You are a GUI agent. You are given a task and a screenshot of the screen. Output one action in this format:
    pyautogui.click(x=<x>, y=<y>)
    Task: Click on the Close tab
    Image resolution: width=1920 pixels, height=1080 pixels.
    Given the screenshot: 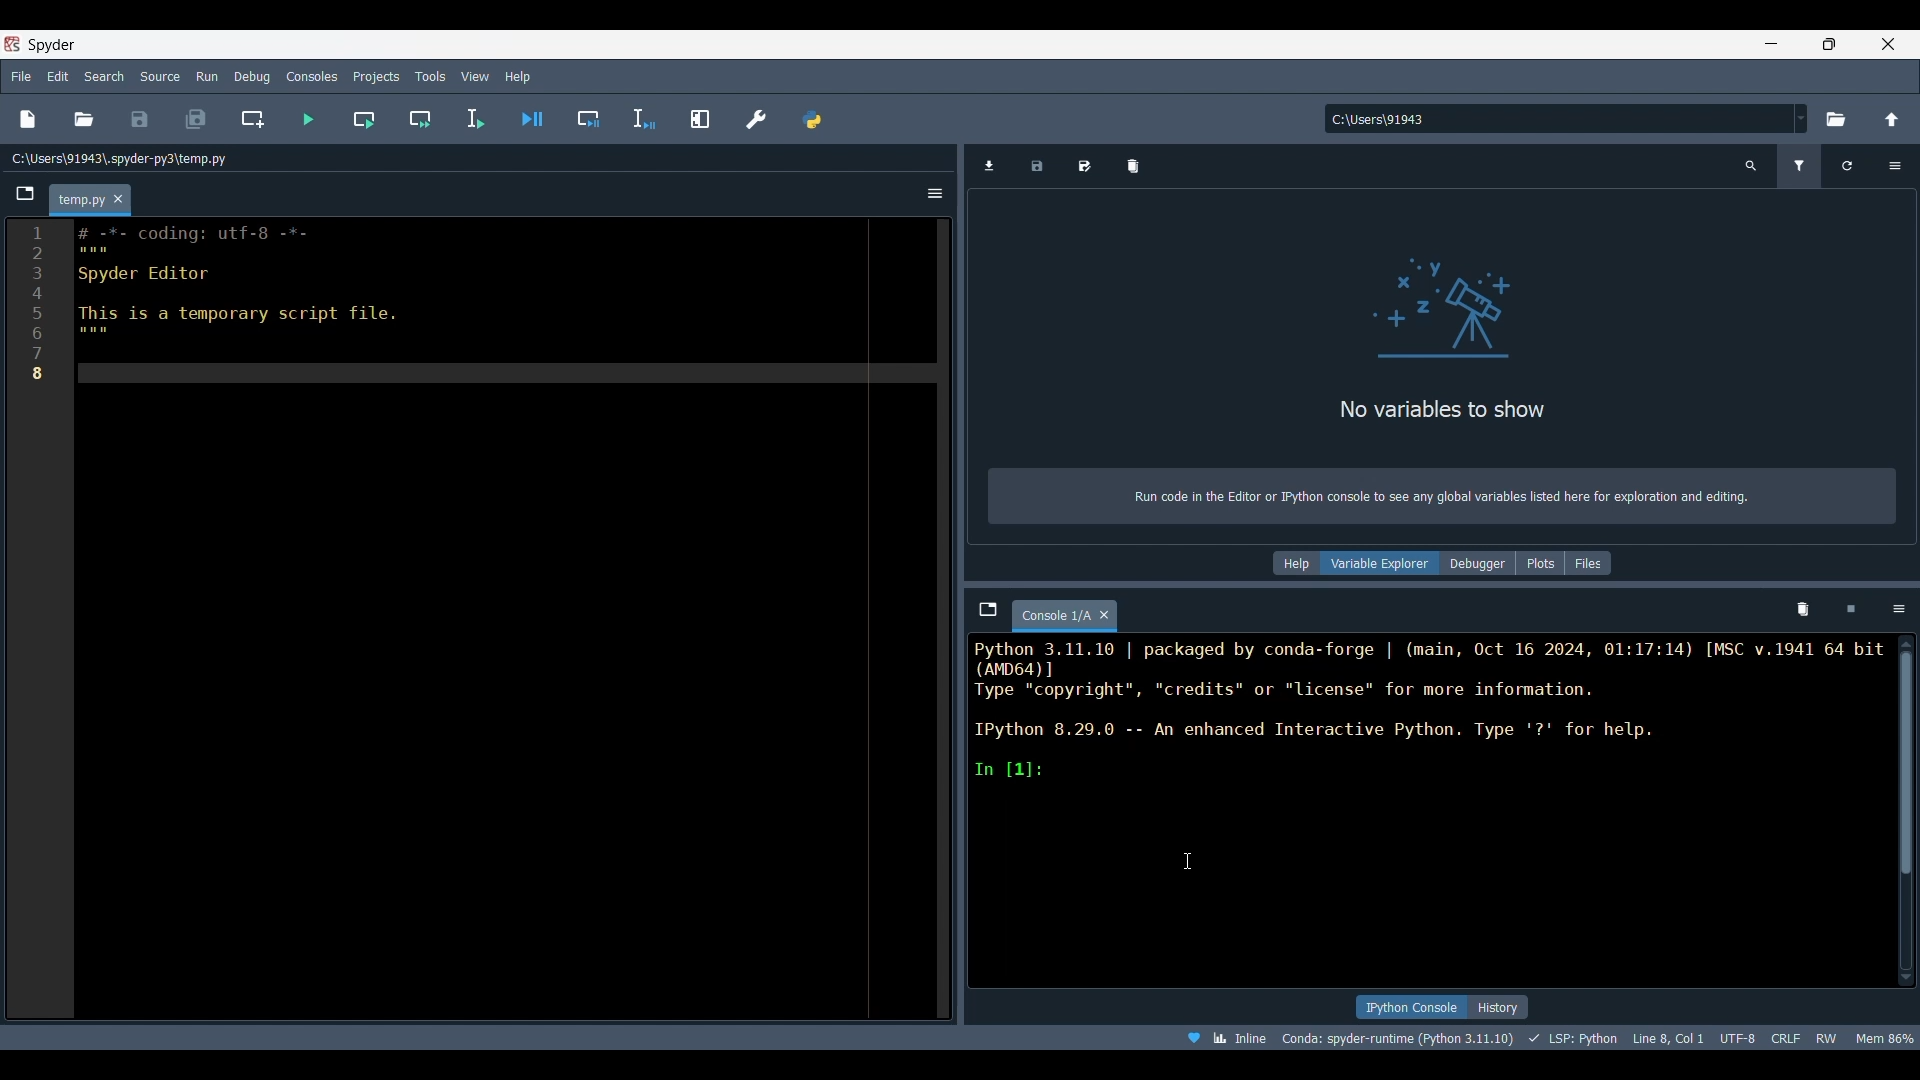 What is the action you would take?
    pyautogui.click(x=118, y=200)
    